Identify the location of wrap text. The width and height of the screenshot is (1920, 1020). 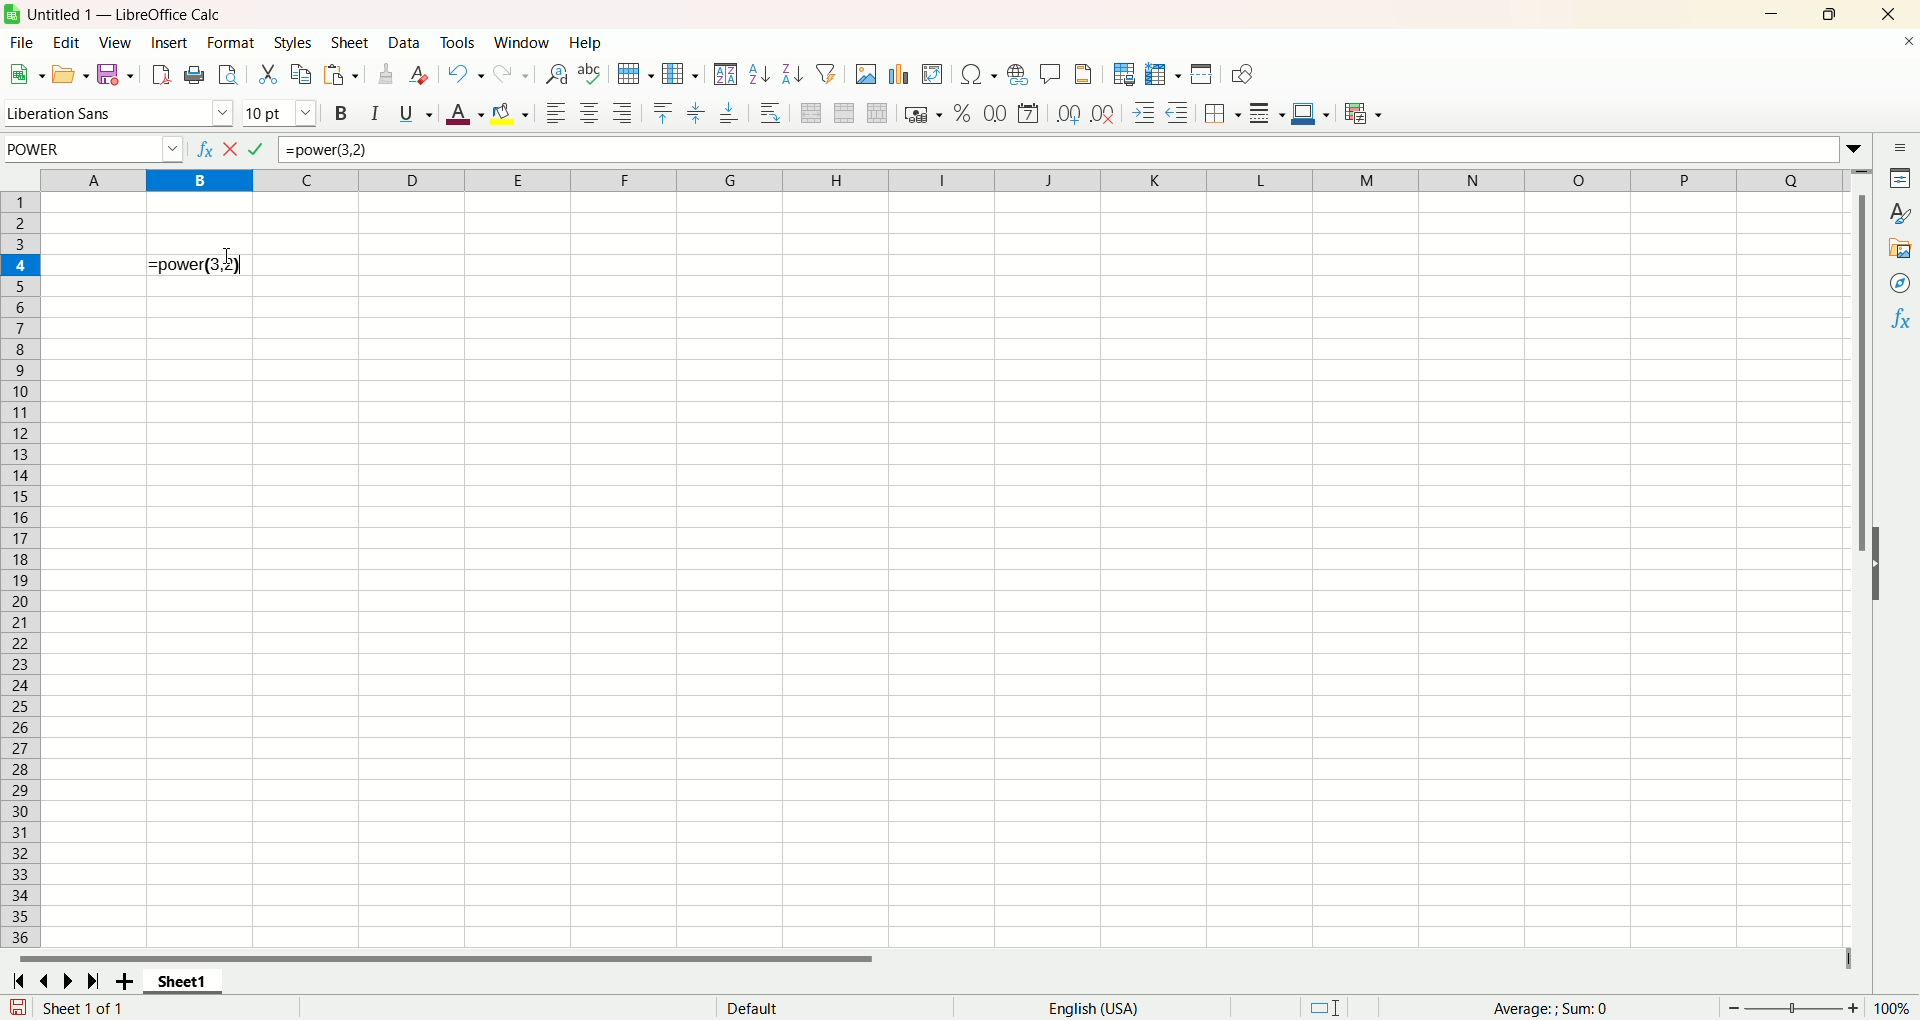
(772, 113).